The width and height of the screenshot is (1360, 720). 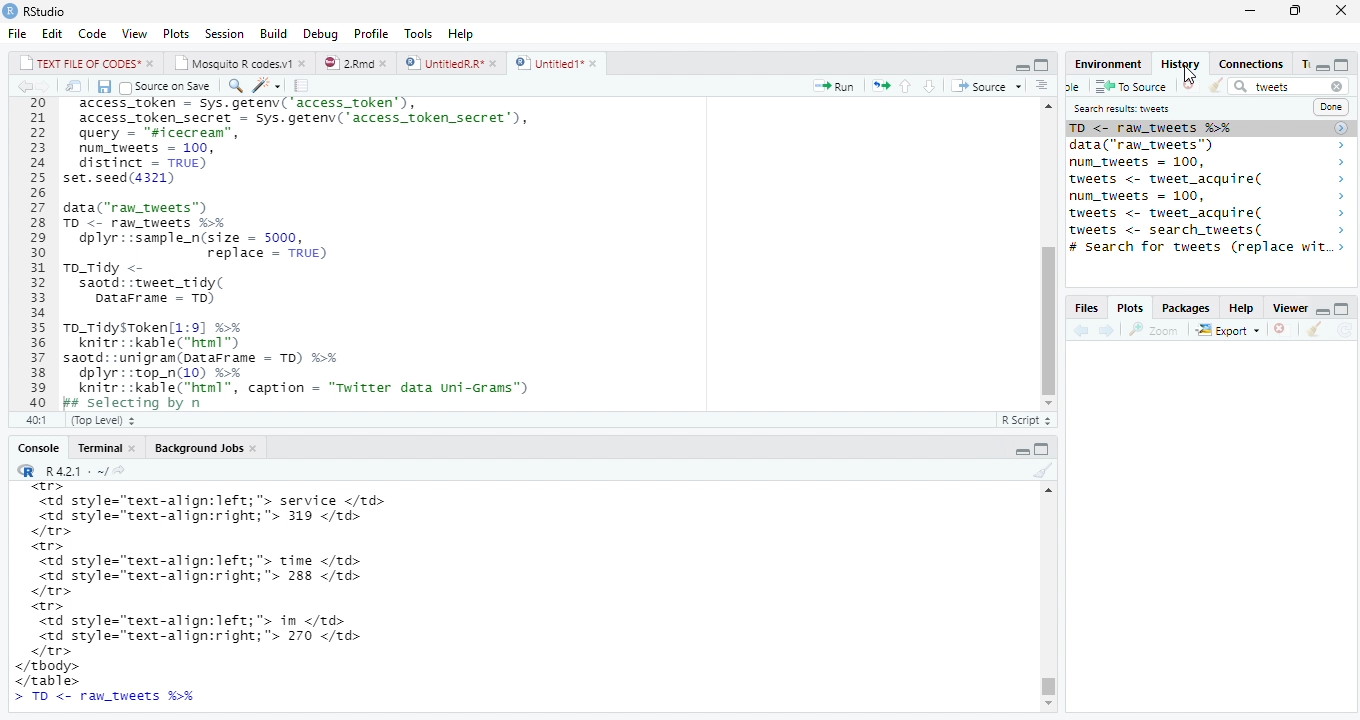 What do you see at coordinates (1020, 63) in the screenshot?
I see `minimze/maximize` at bounding box center [1020, 63].